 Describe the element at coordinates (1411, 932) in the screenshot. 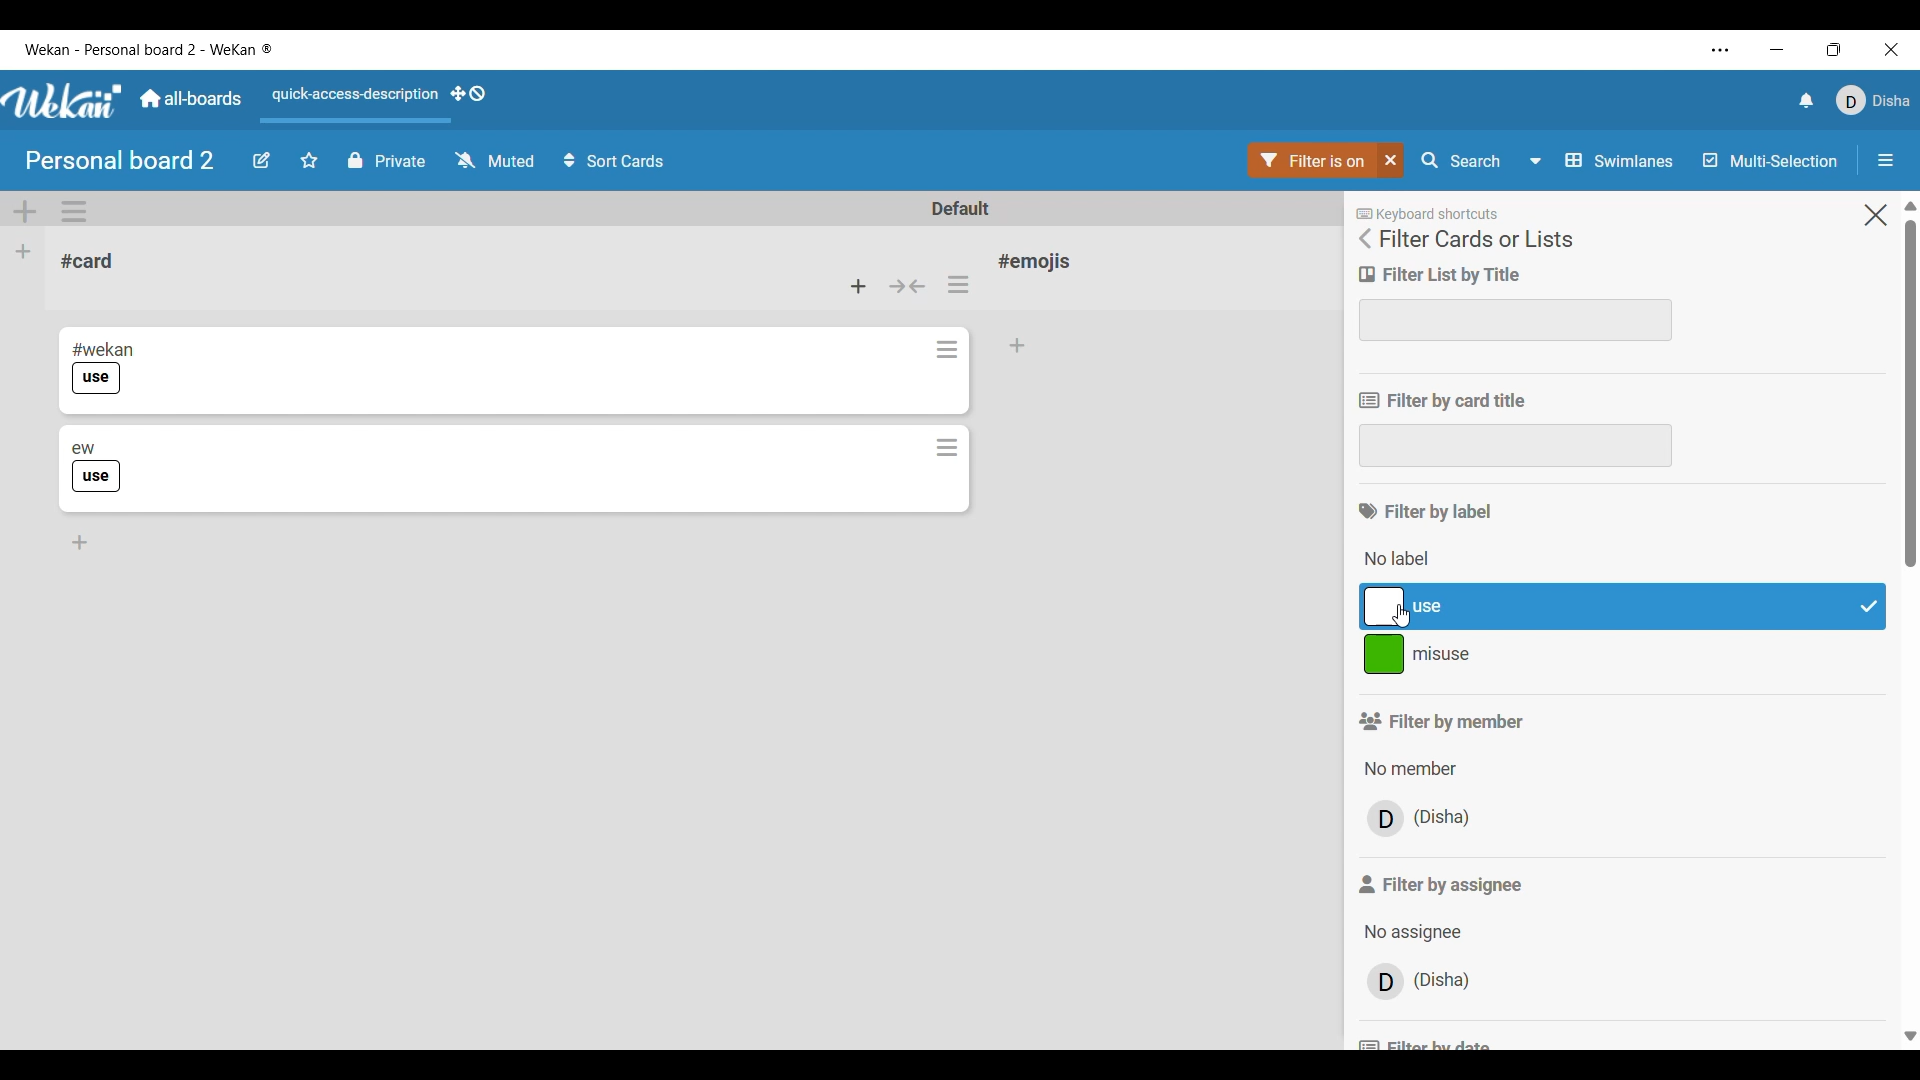

I see `Options to choose from` at that location.